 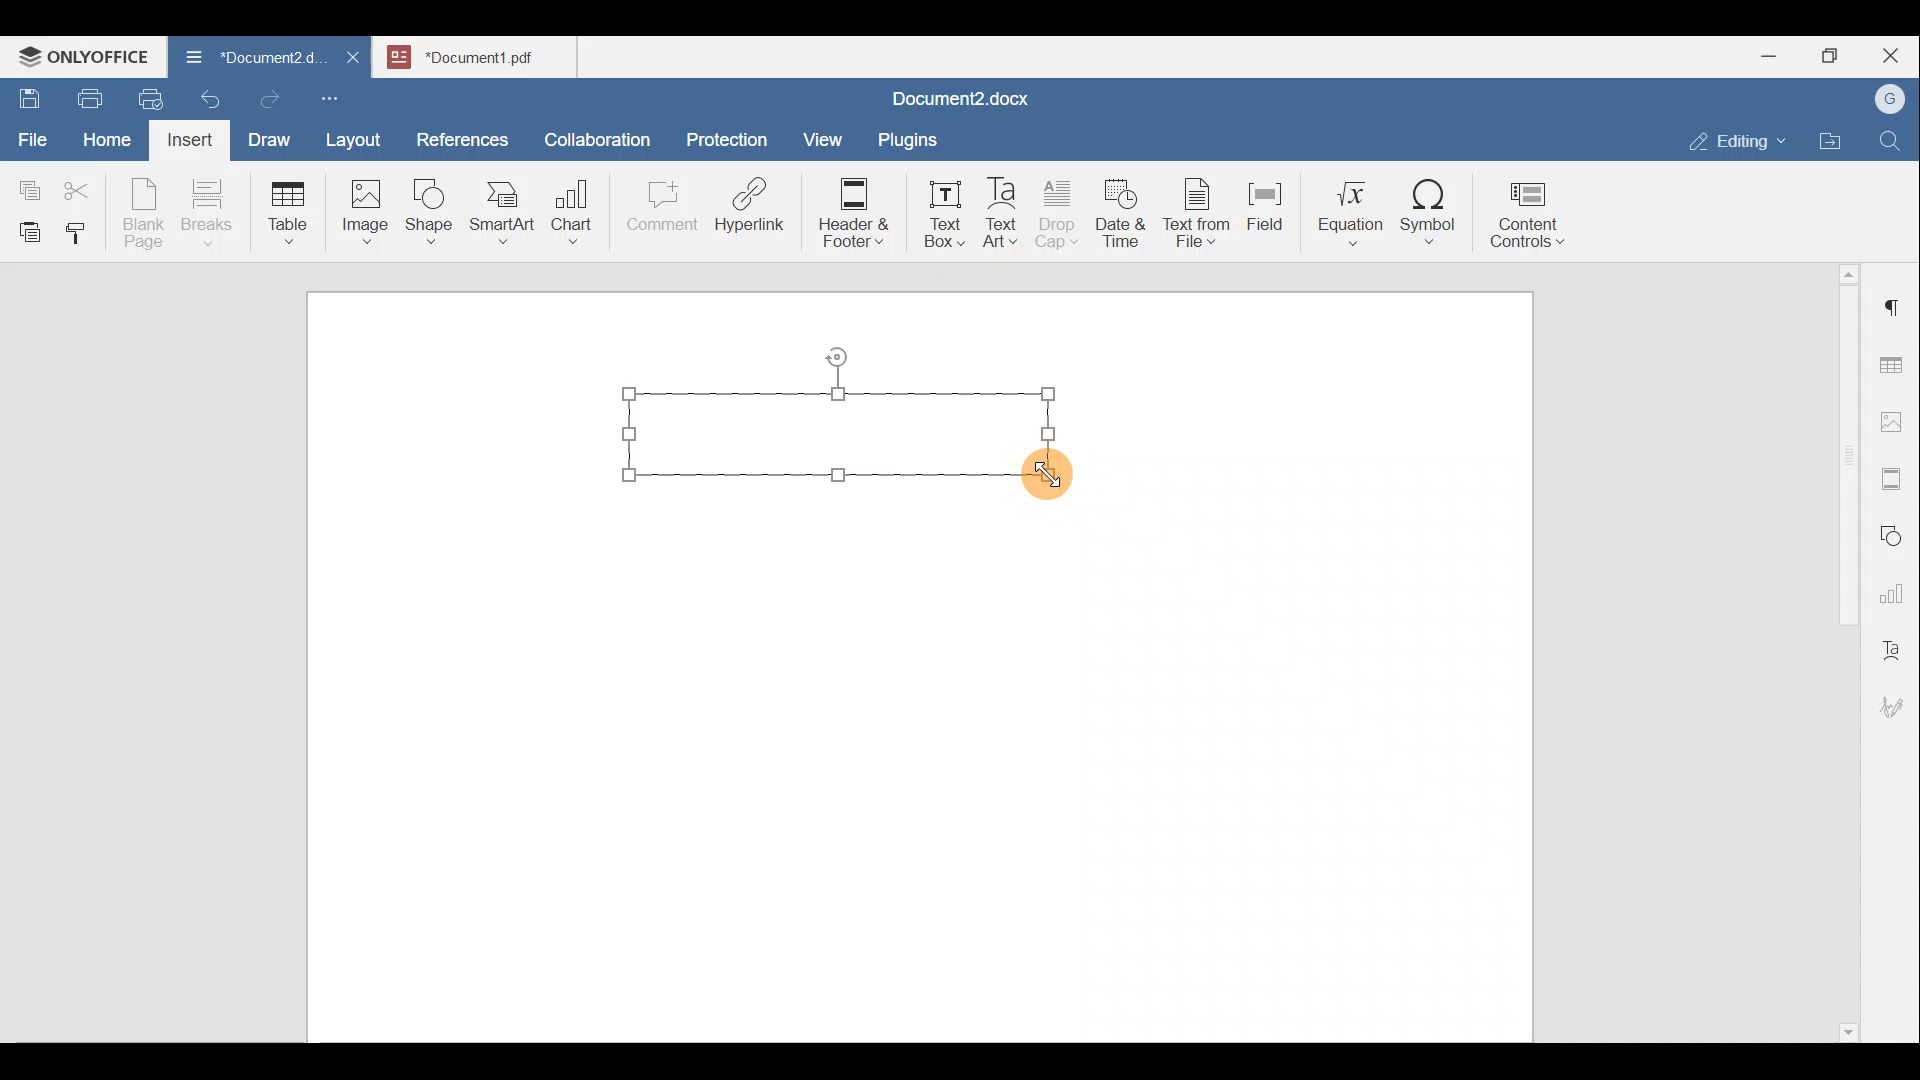 What do you see at coordinates (85, 55) in the screenshot?
I see `ONLYOFFICE` at bounding box center [85, 55].